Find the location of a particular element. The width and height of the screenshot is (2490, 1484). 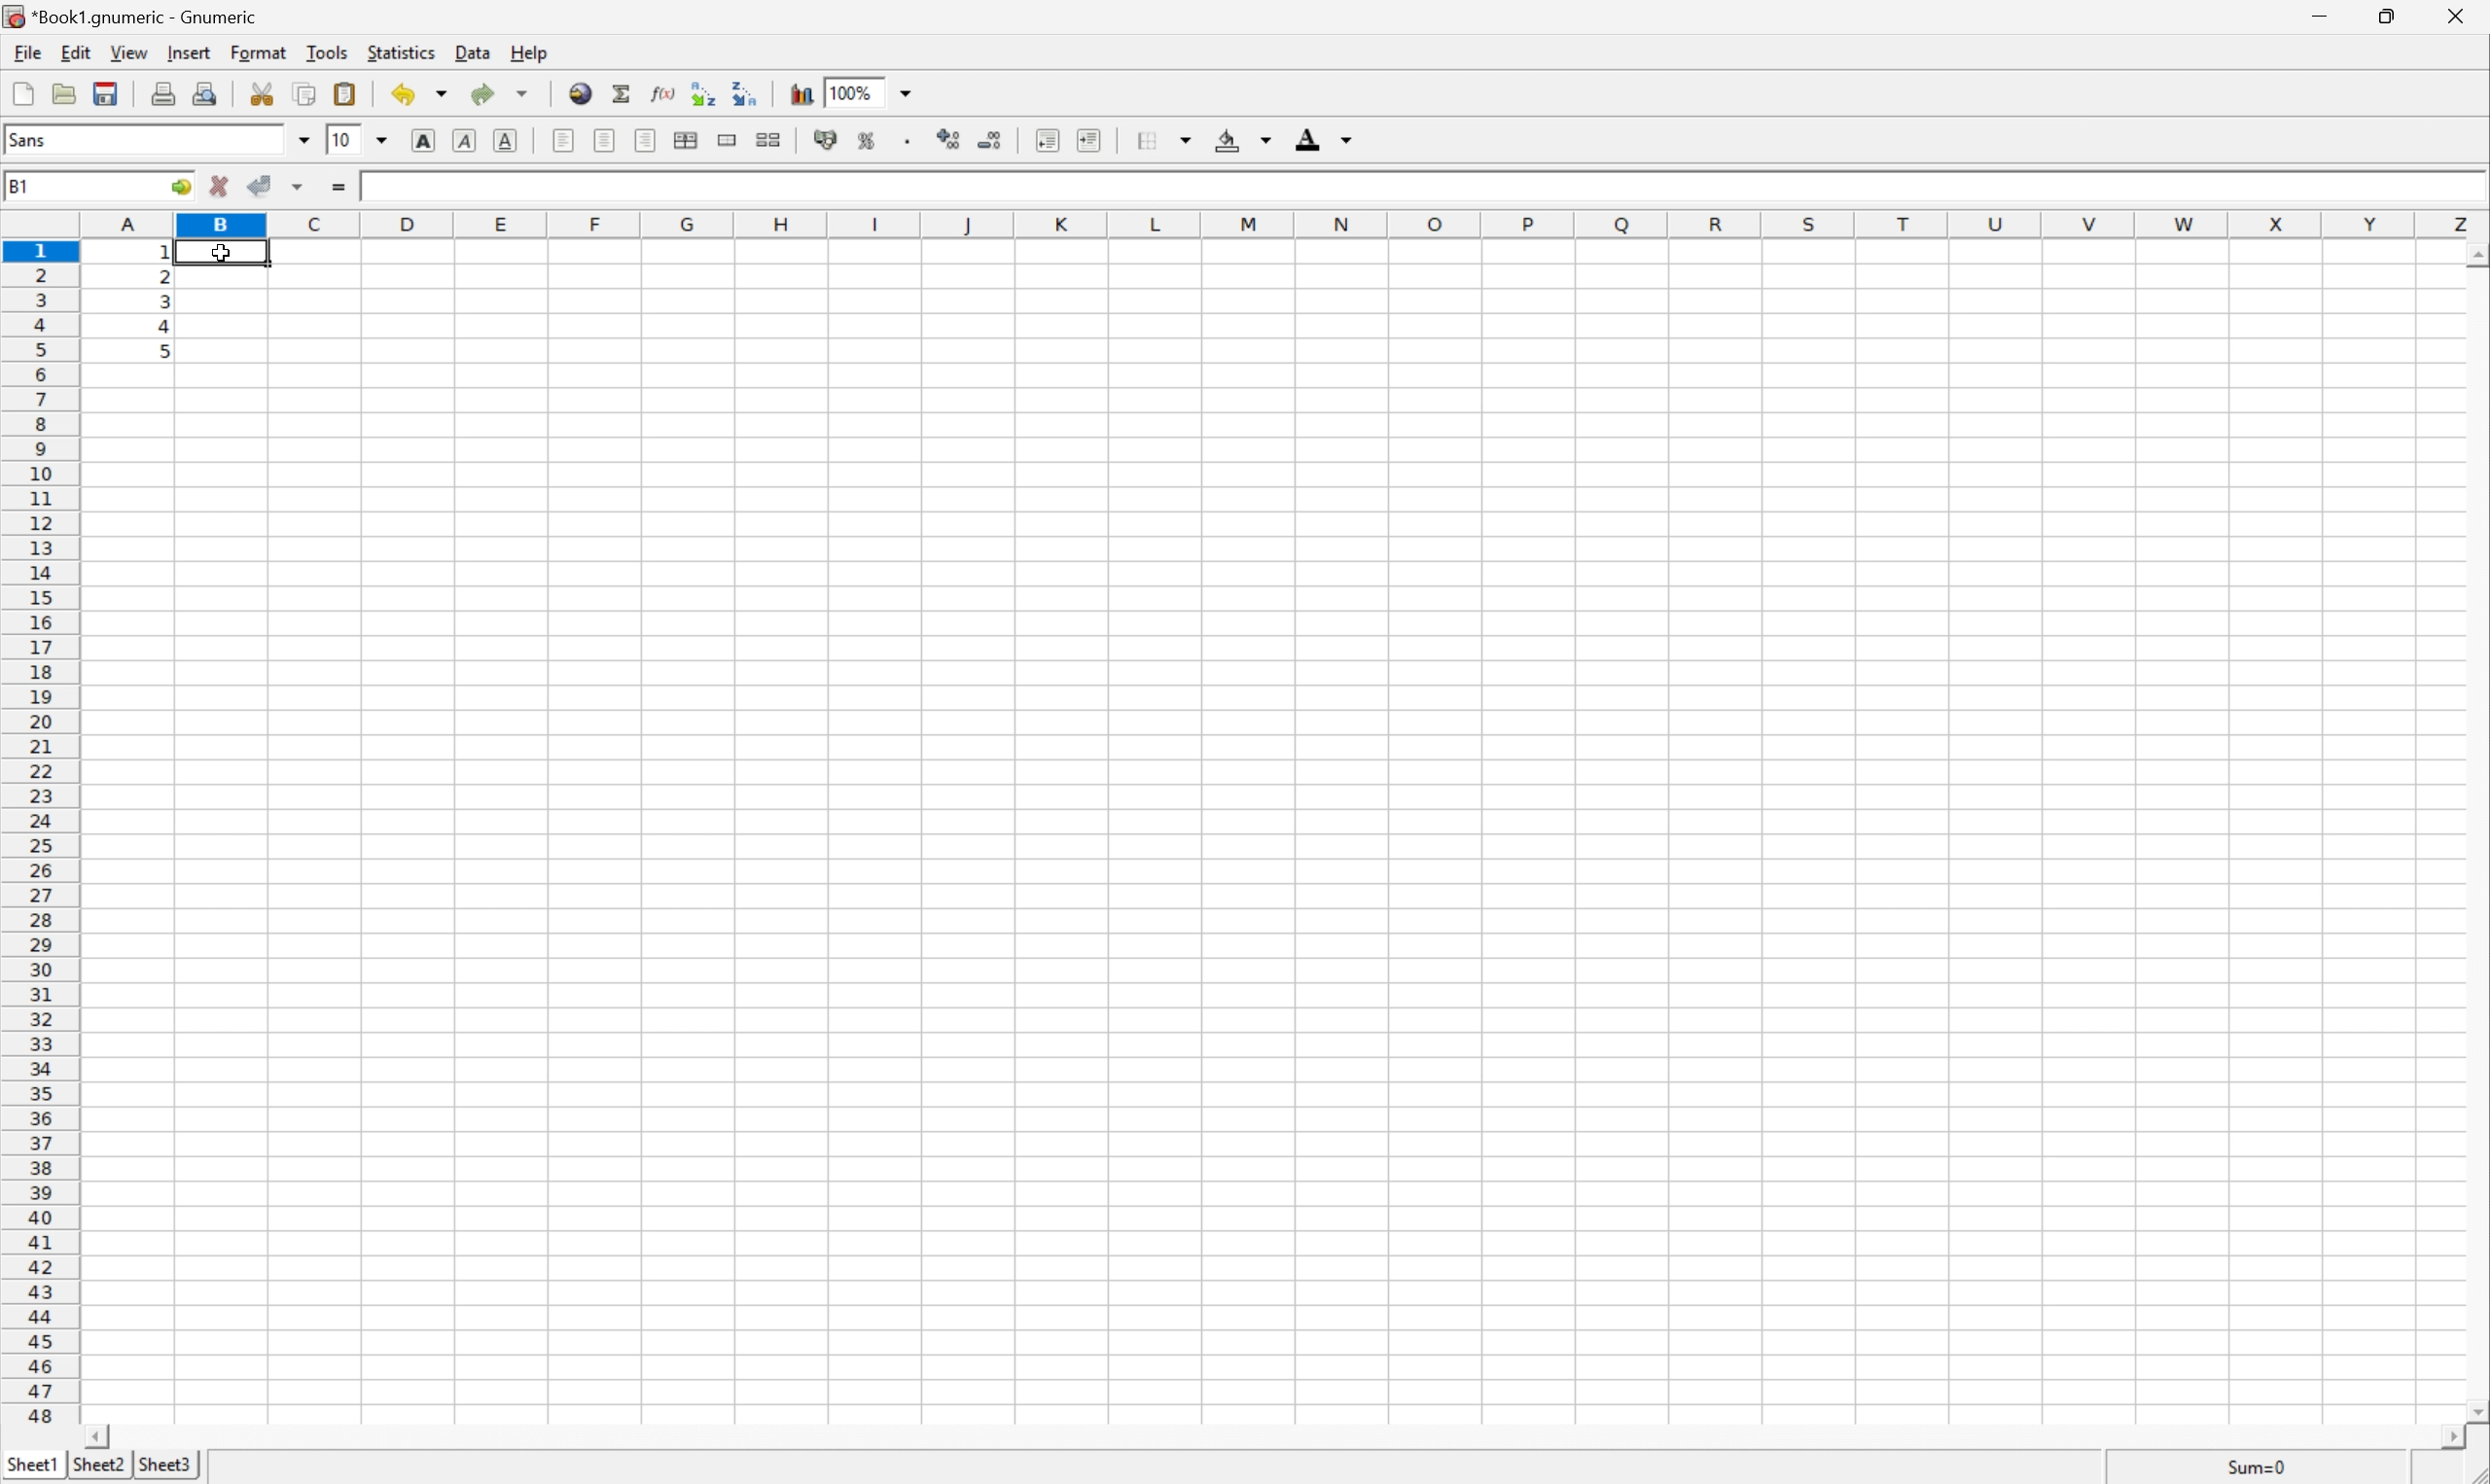

Drop Down is located at coordinates (307, 138).